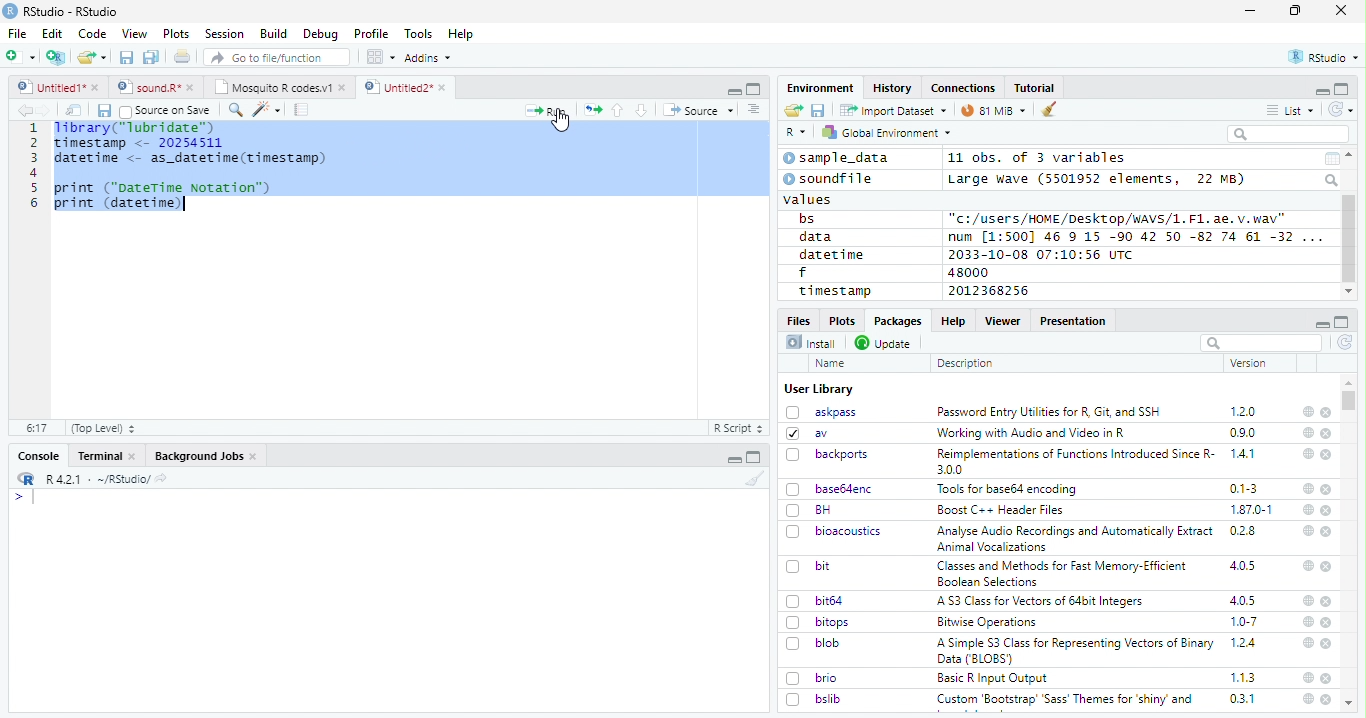 This screenshot has width=1366, height=718. I want to click on go forward, so click(48, 110).